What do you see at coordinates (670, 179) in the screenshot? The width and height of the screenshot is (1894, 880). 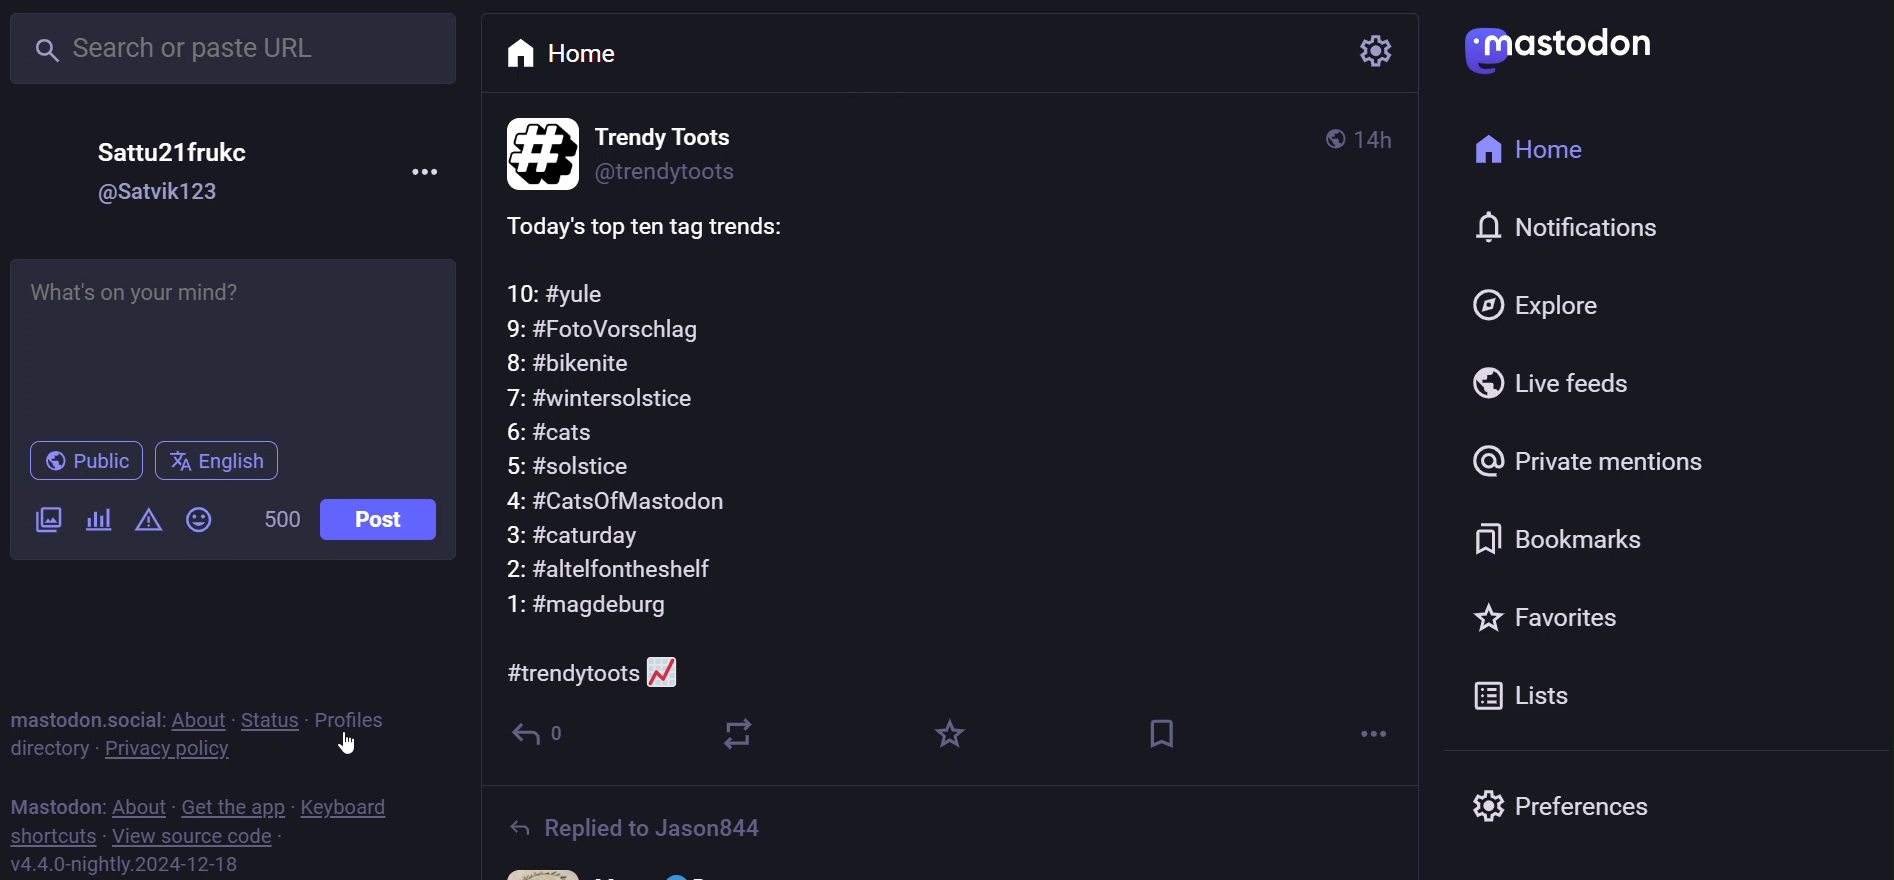 I see `@trendytoots` at bounding box center [670, 179].